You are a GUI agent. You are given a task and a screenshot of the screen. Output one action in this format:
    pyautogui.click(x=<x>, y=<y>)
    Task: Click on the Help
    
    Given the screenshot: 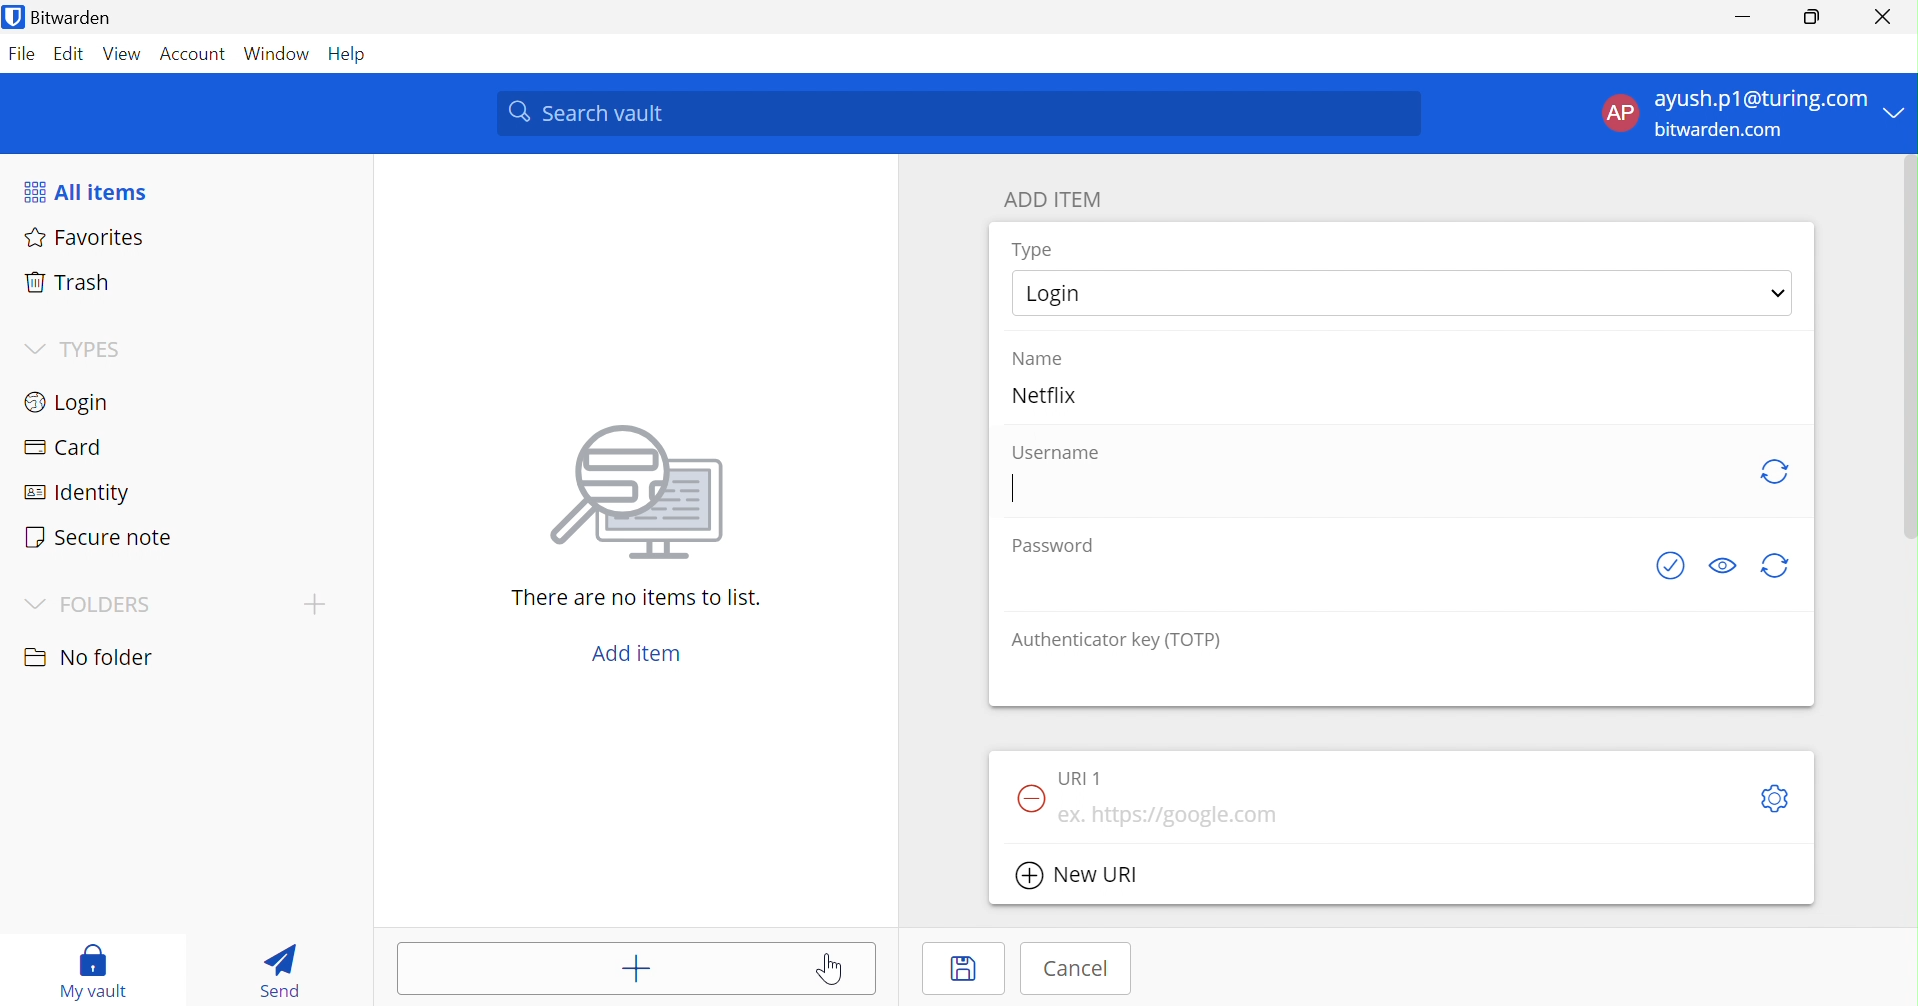 What is the action you would take?
    pyautogui.click(x=349, y=55)
    